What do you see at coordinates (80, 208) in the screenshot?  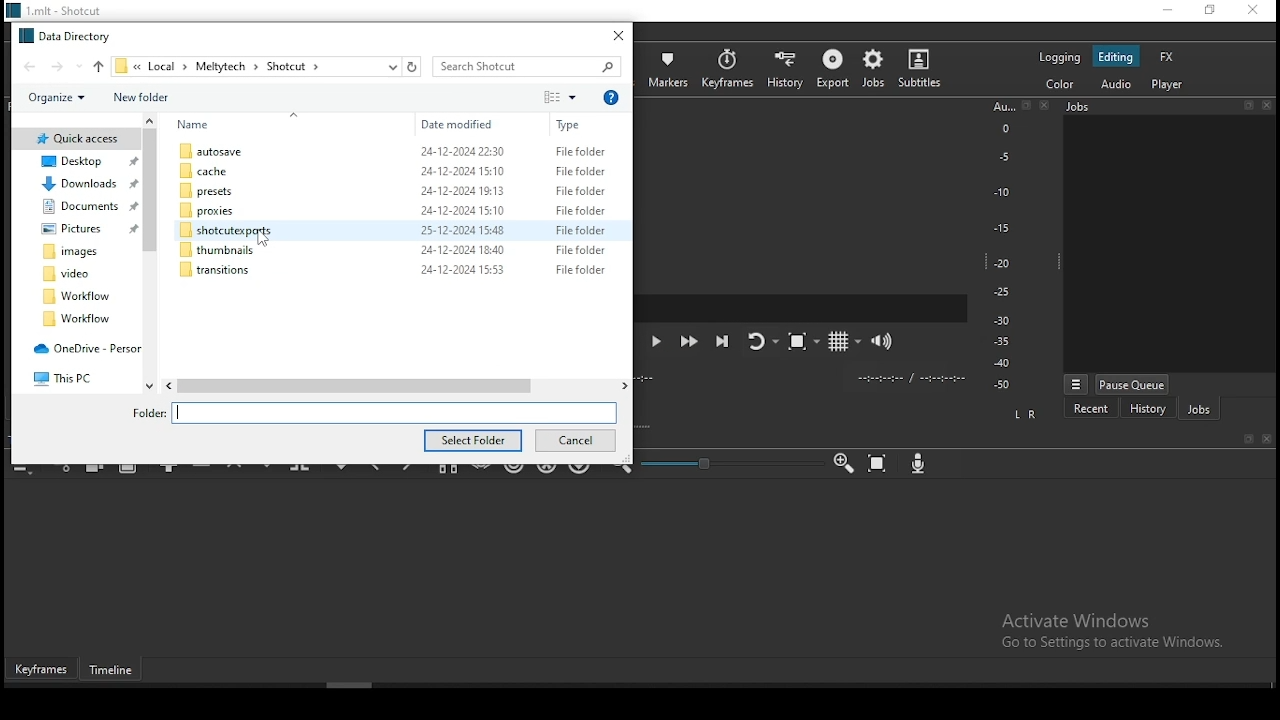 I see `local folder` at bounding box center [80, 208].